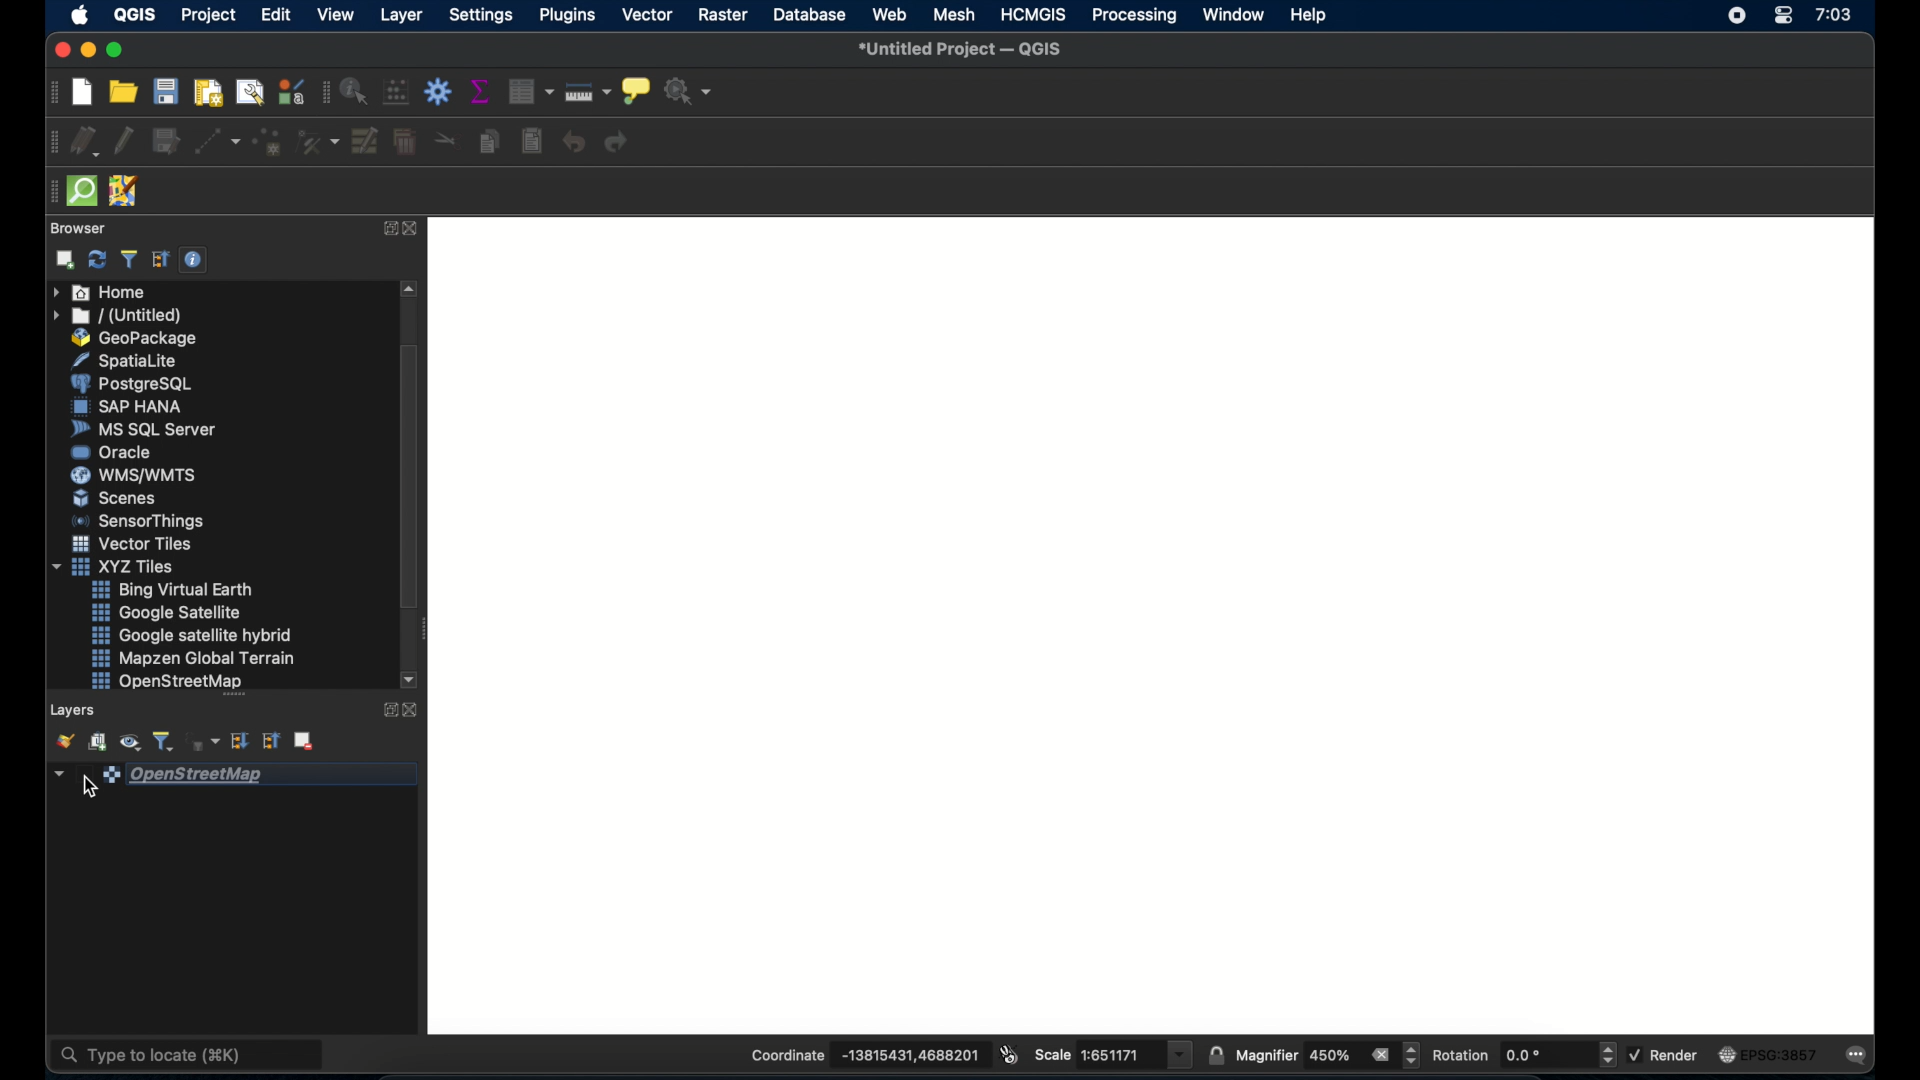  I want to click on open the layer styling panel, so click(60, 741).